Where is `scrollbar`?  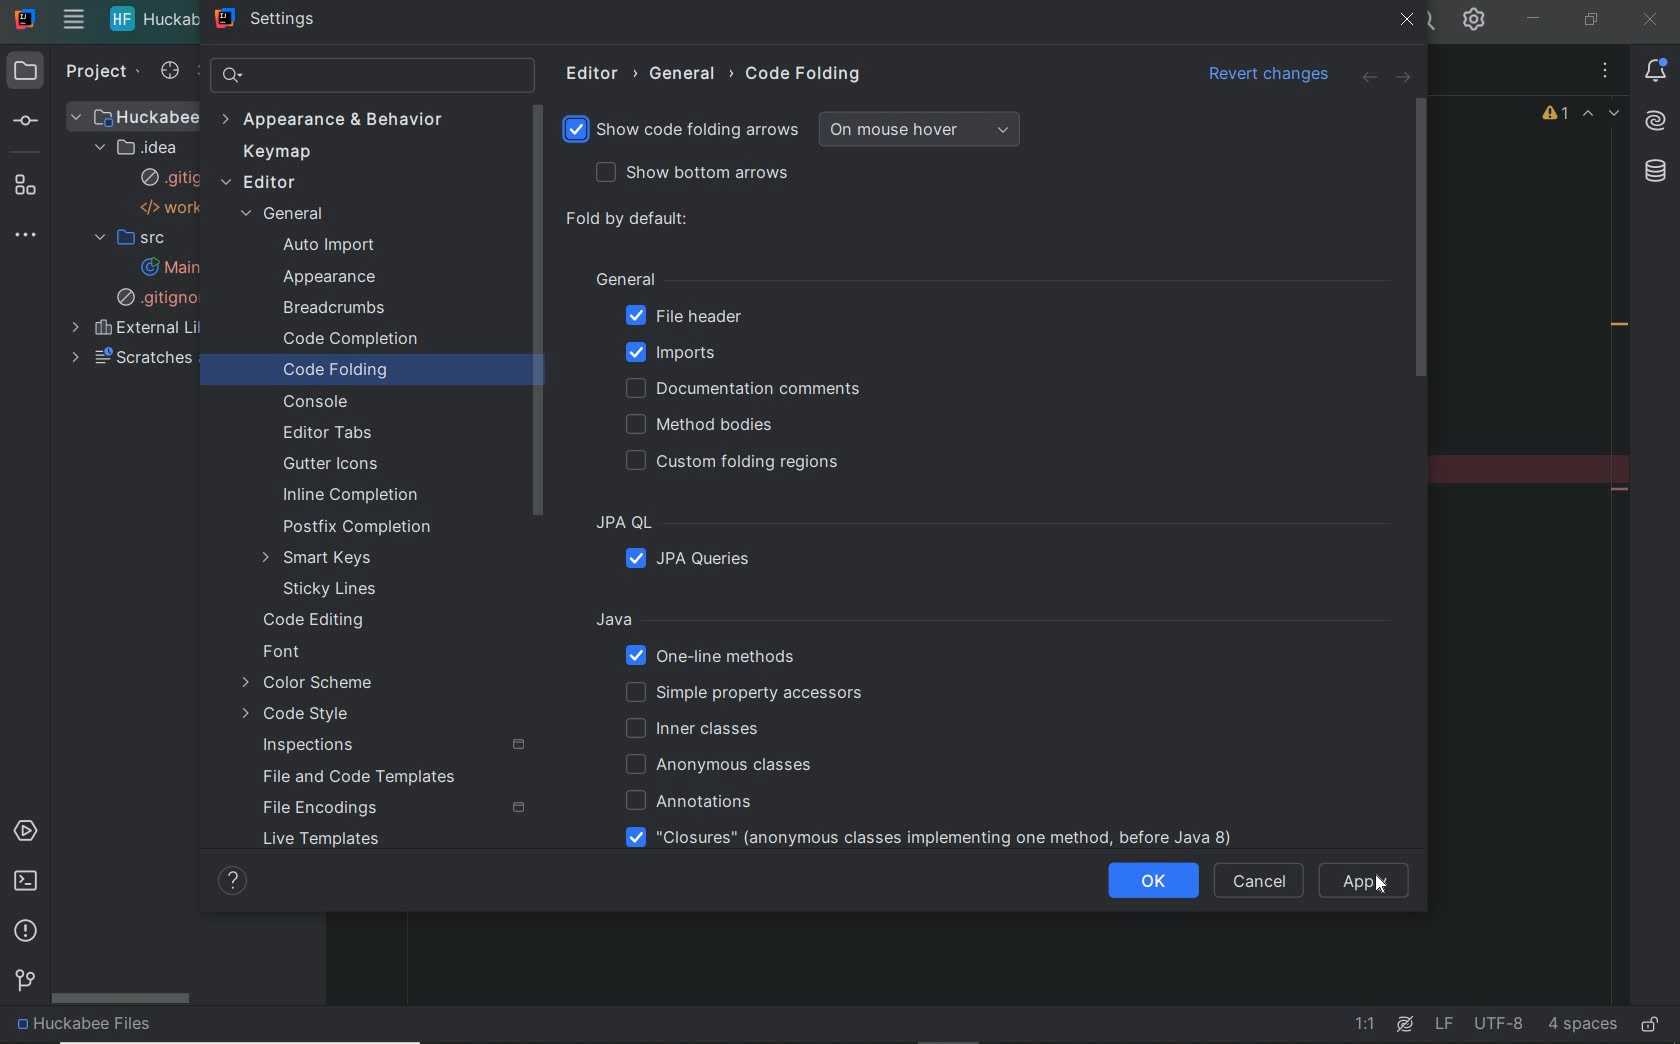 scrollbar is located at coordinates (1423, 245).